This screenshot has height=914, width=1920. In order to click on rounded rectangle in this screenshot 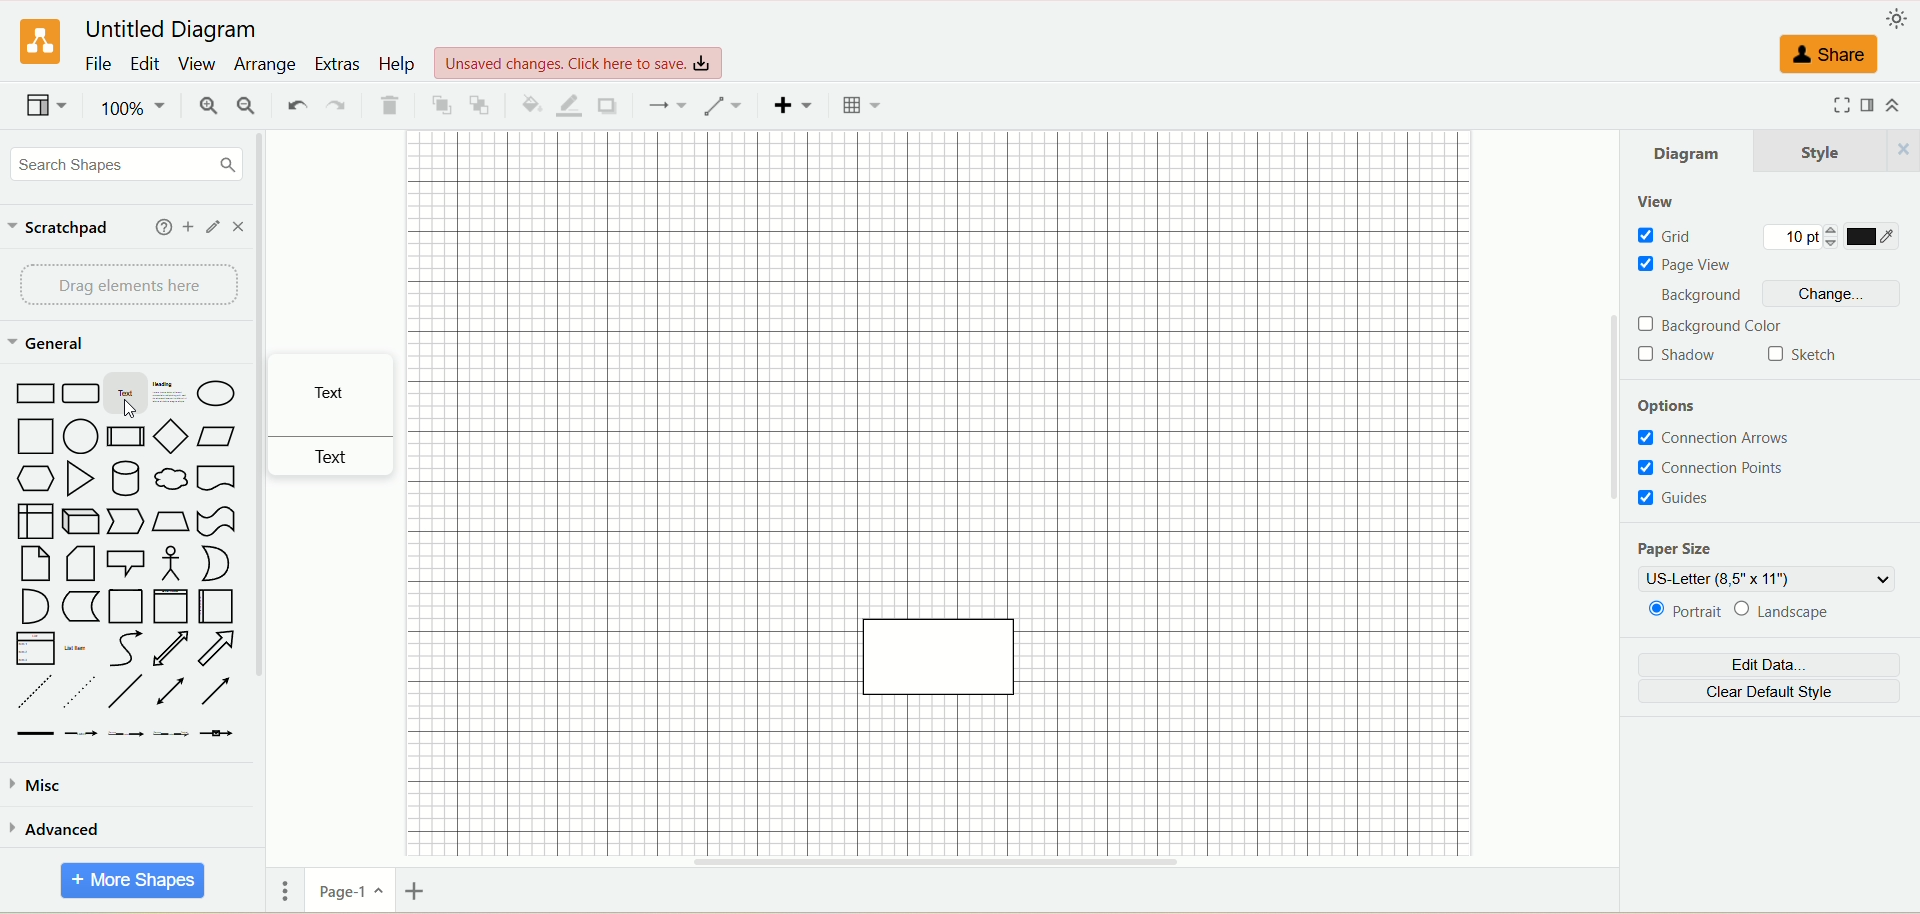, I will do `click(77, 393)`.